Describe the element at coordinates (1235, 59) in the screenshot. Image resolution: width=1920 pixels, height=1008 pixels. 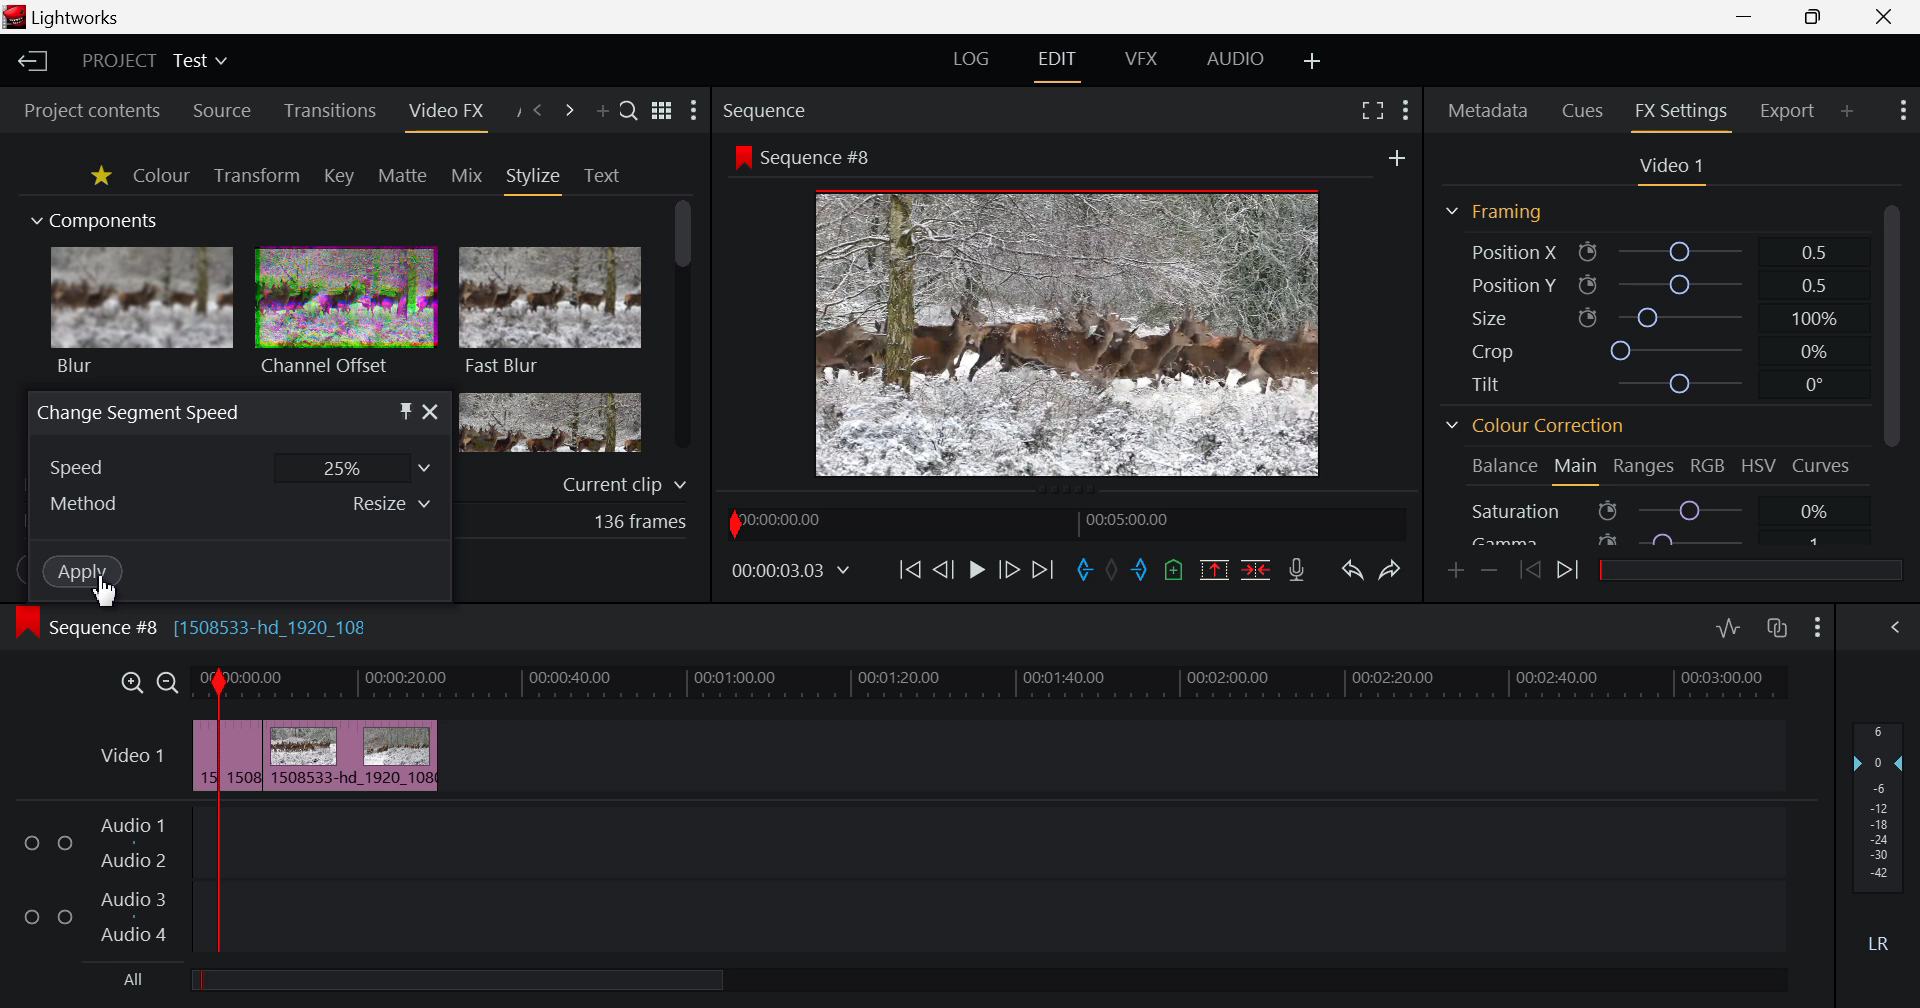
I see `AUDIO Layout` at that location.